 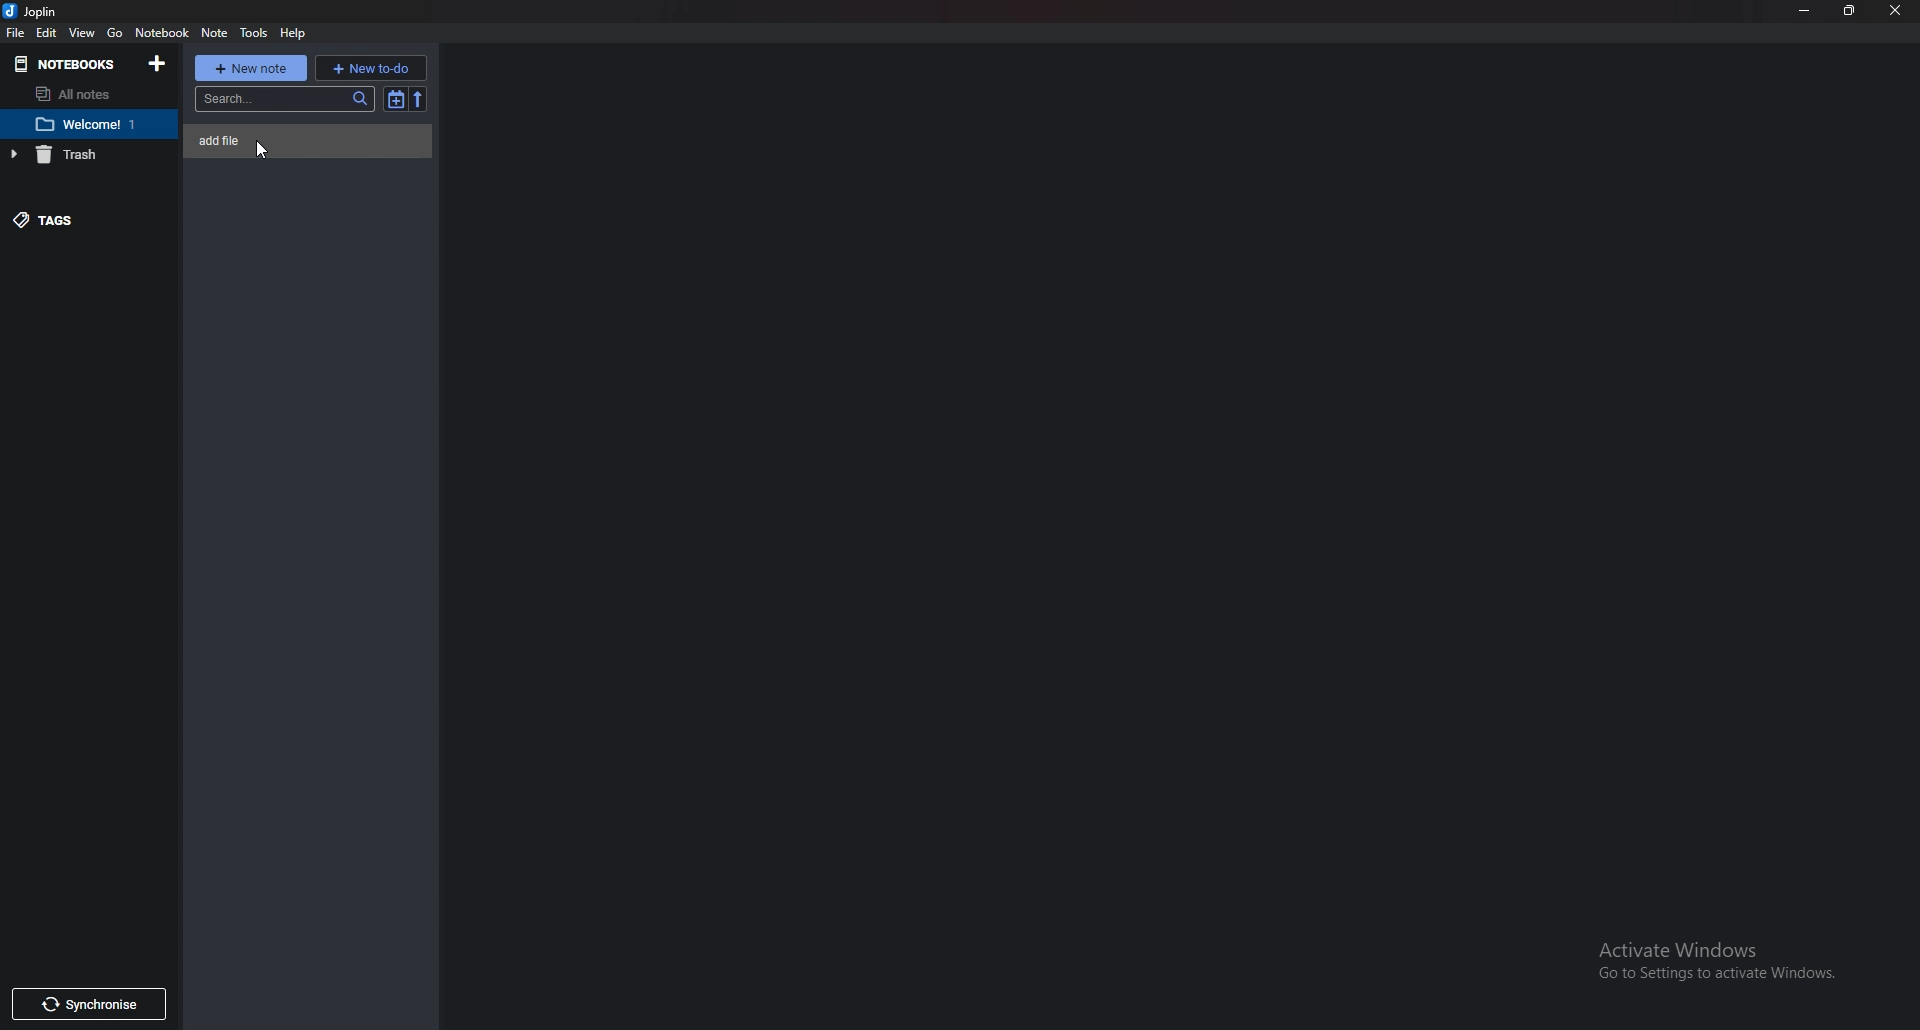 I want to click on Tools, so click(x=254, y=33).